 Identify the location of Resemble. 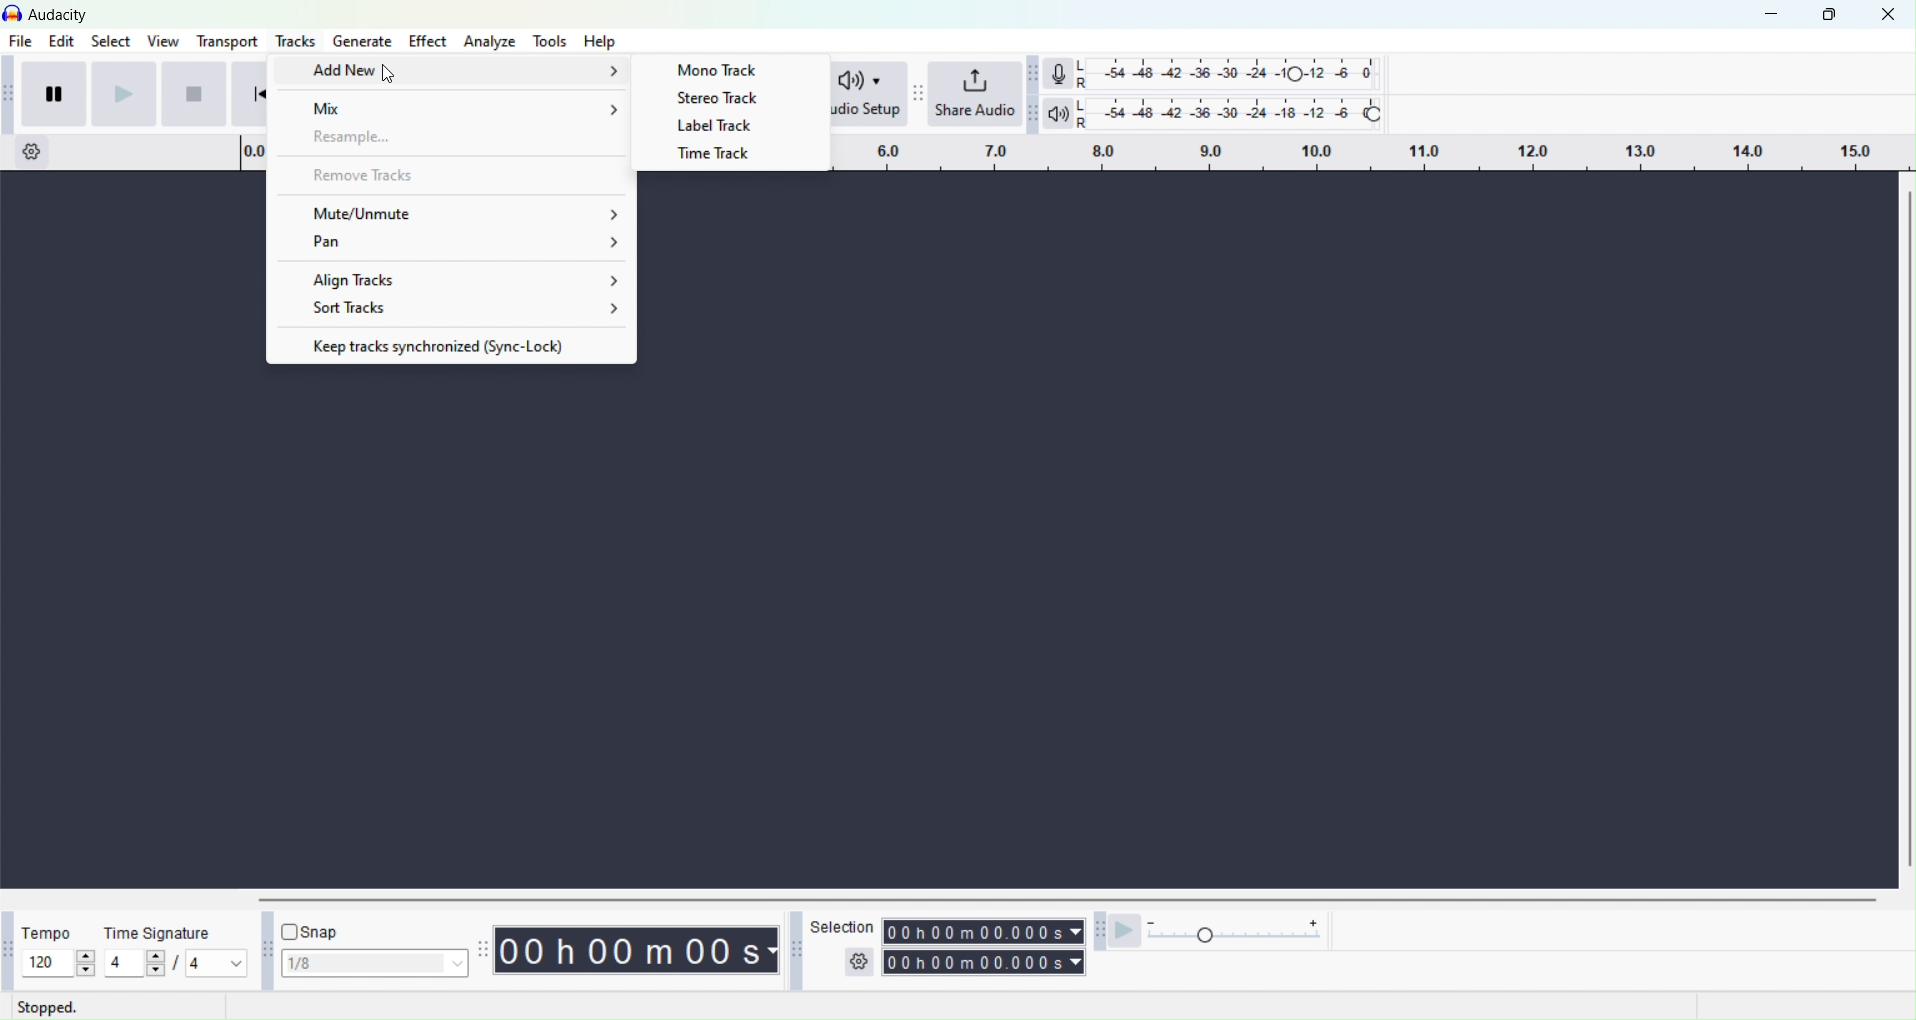
(453, 140).